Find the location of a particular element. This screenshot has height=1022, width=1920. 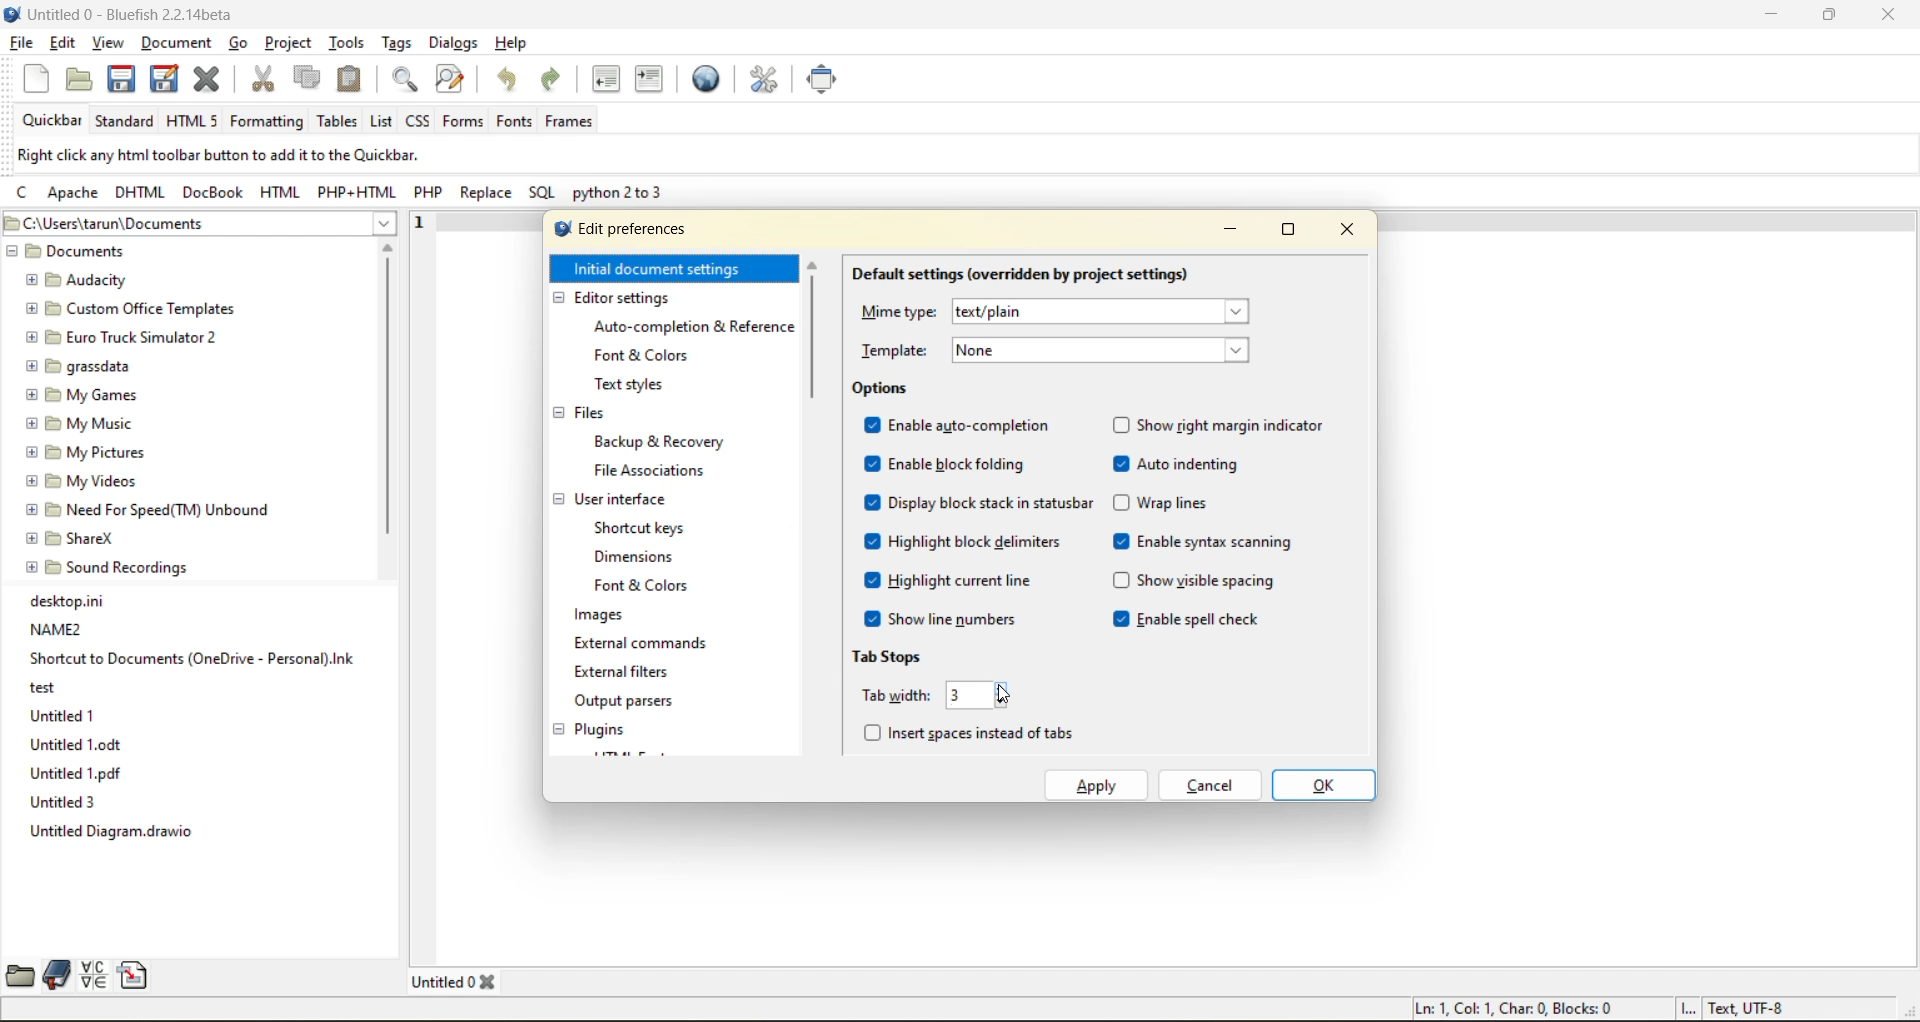

dhtml is located at coordinates (139, 194).